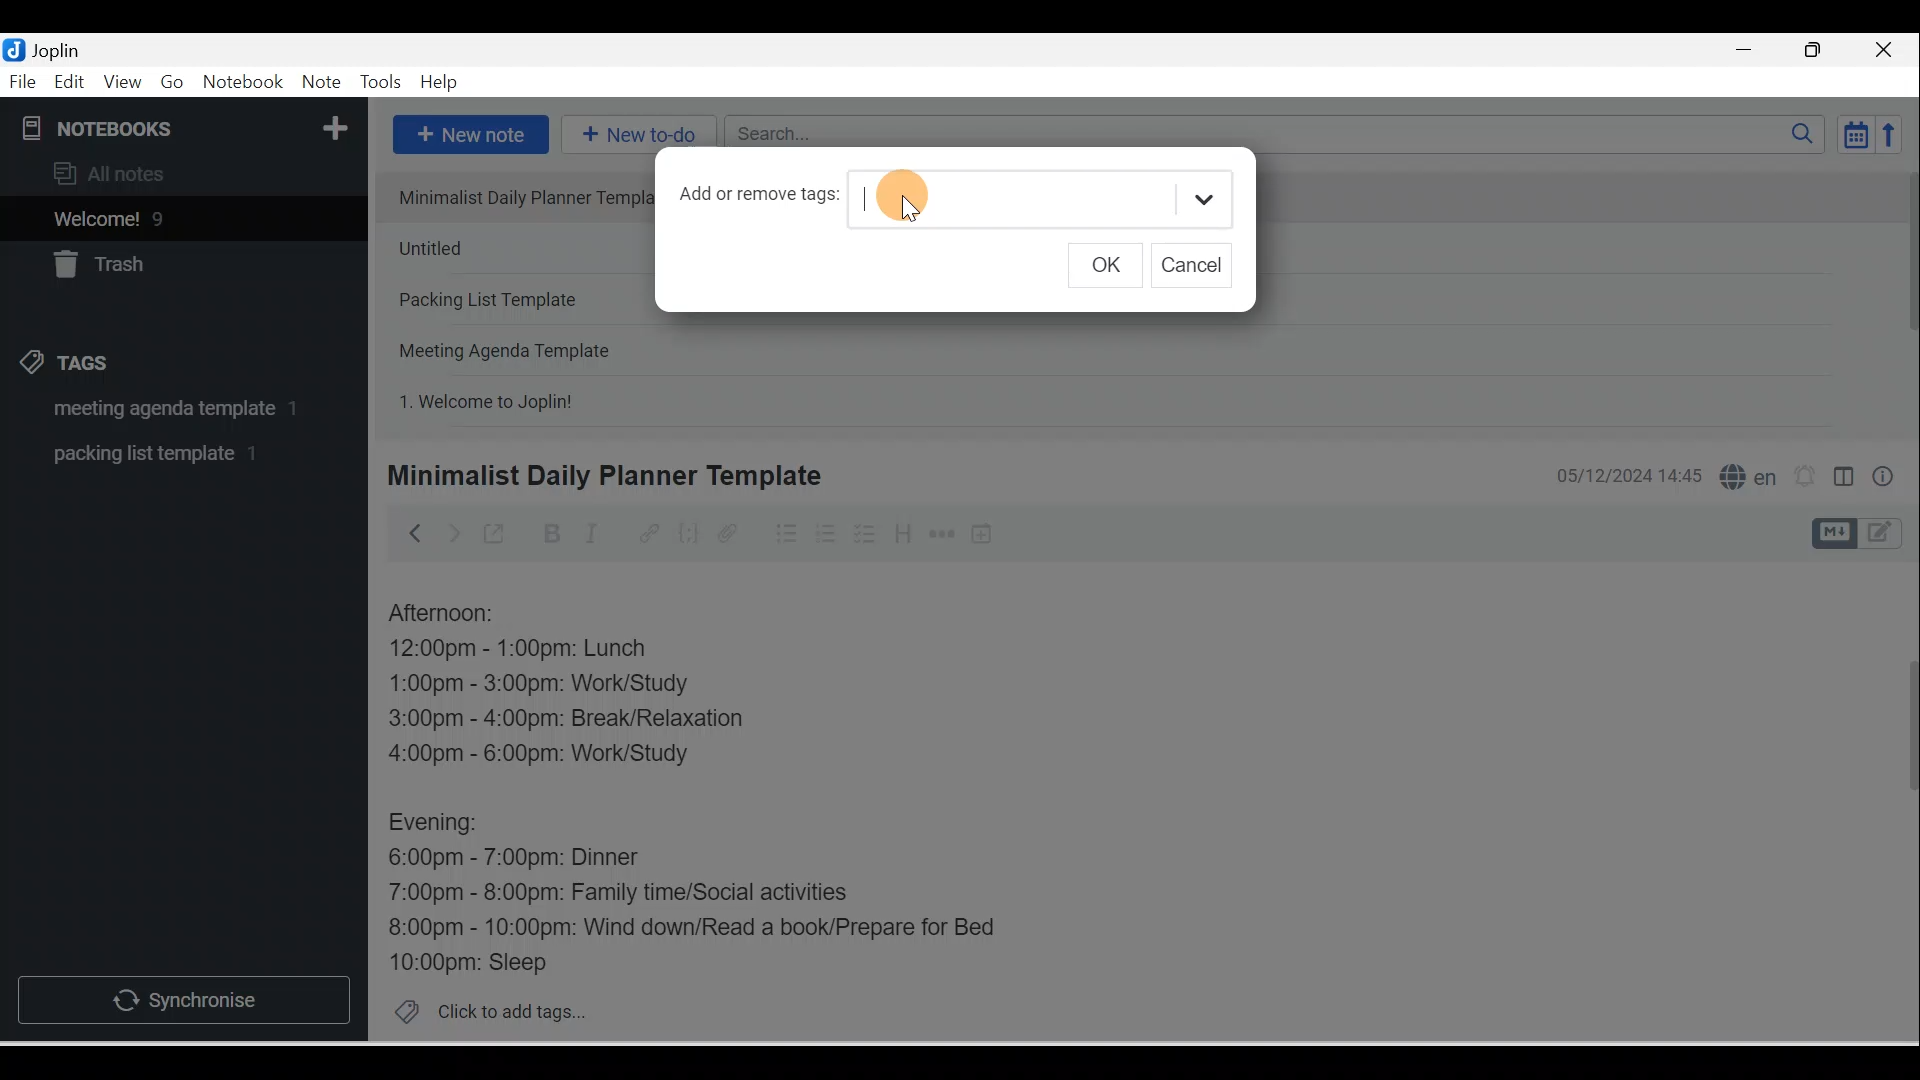 The image size is (1920, 1080). Describe the element at coordinates (1889, 50) in the screenshot. I see `Close` at that location.